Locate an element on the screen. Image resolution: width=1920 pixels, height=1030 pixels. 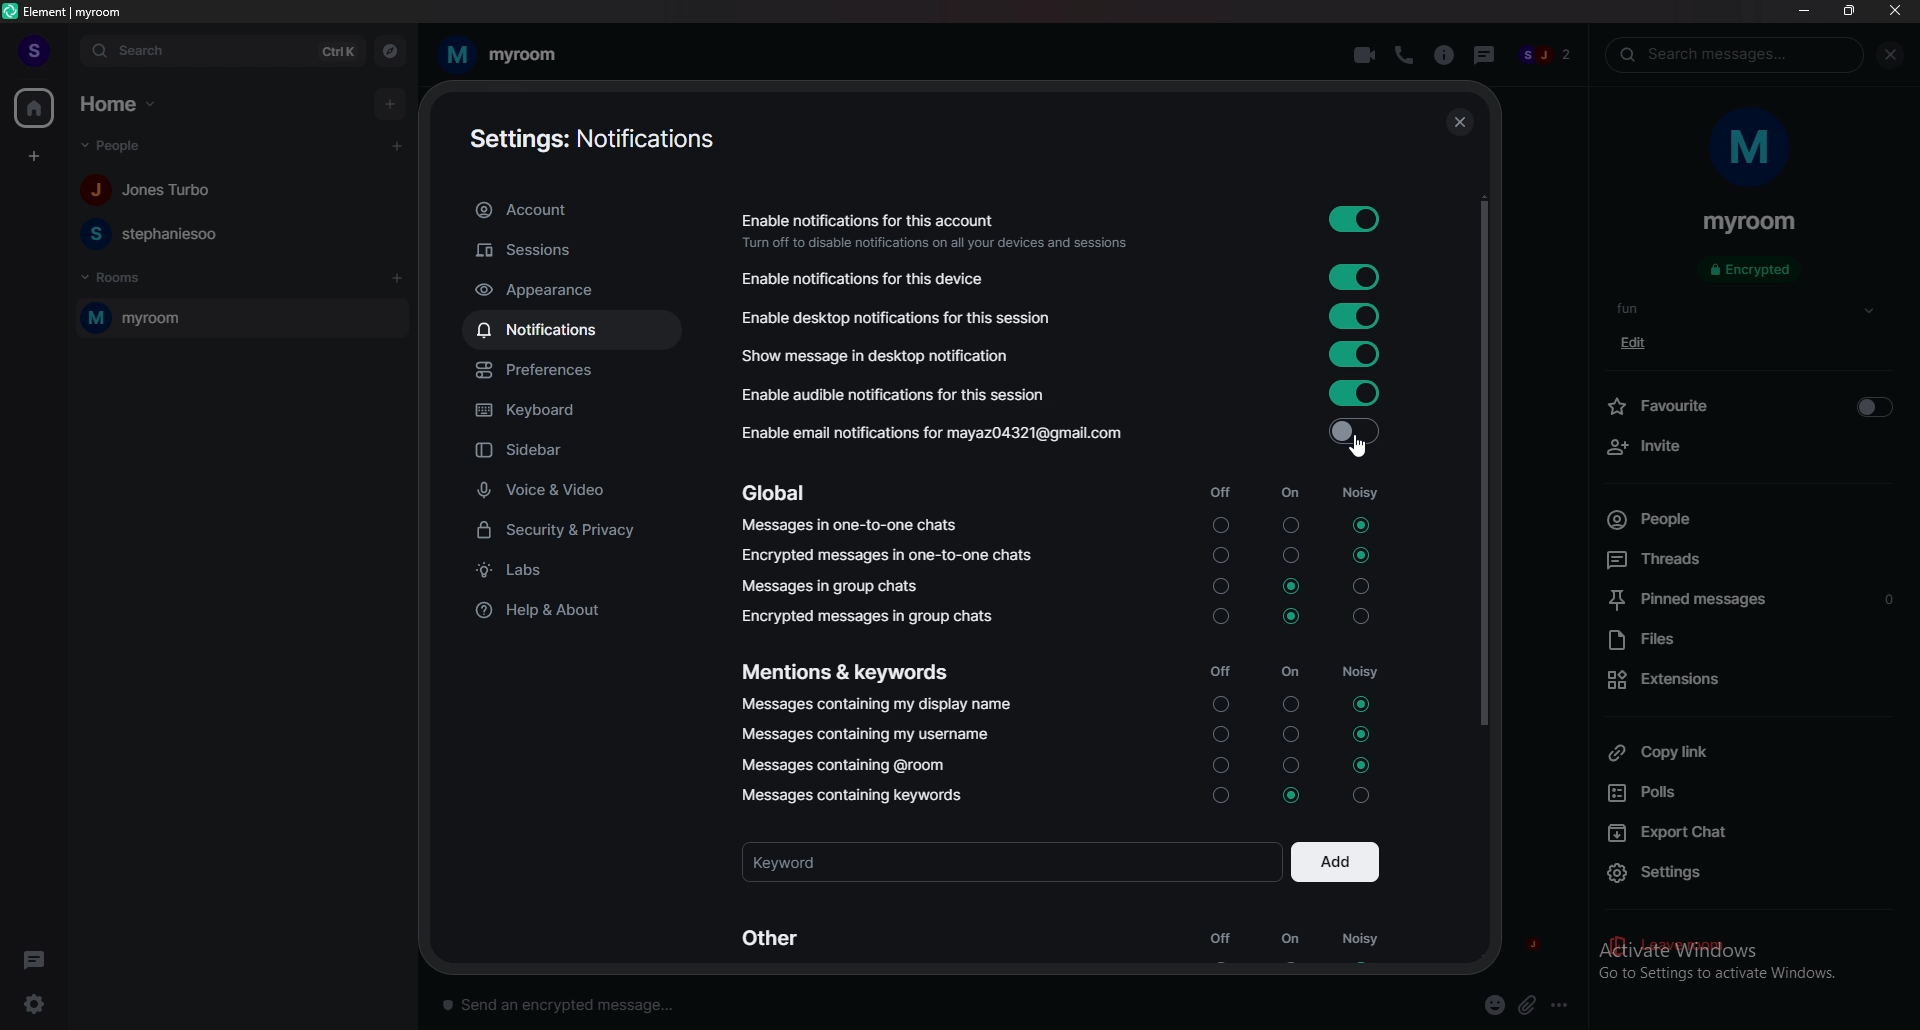
help and about is located at coordinates (565, 613).